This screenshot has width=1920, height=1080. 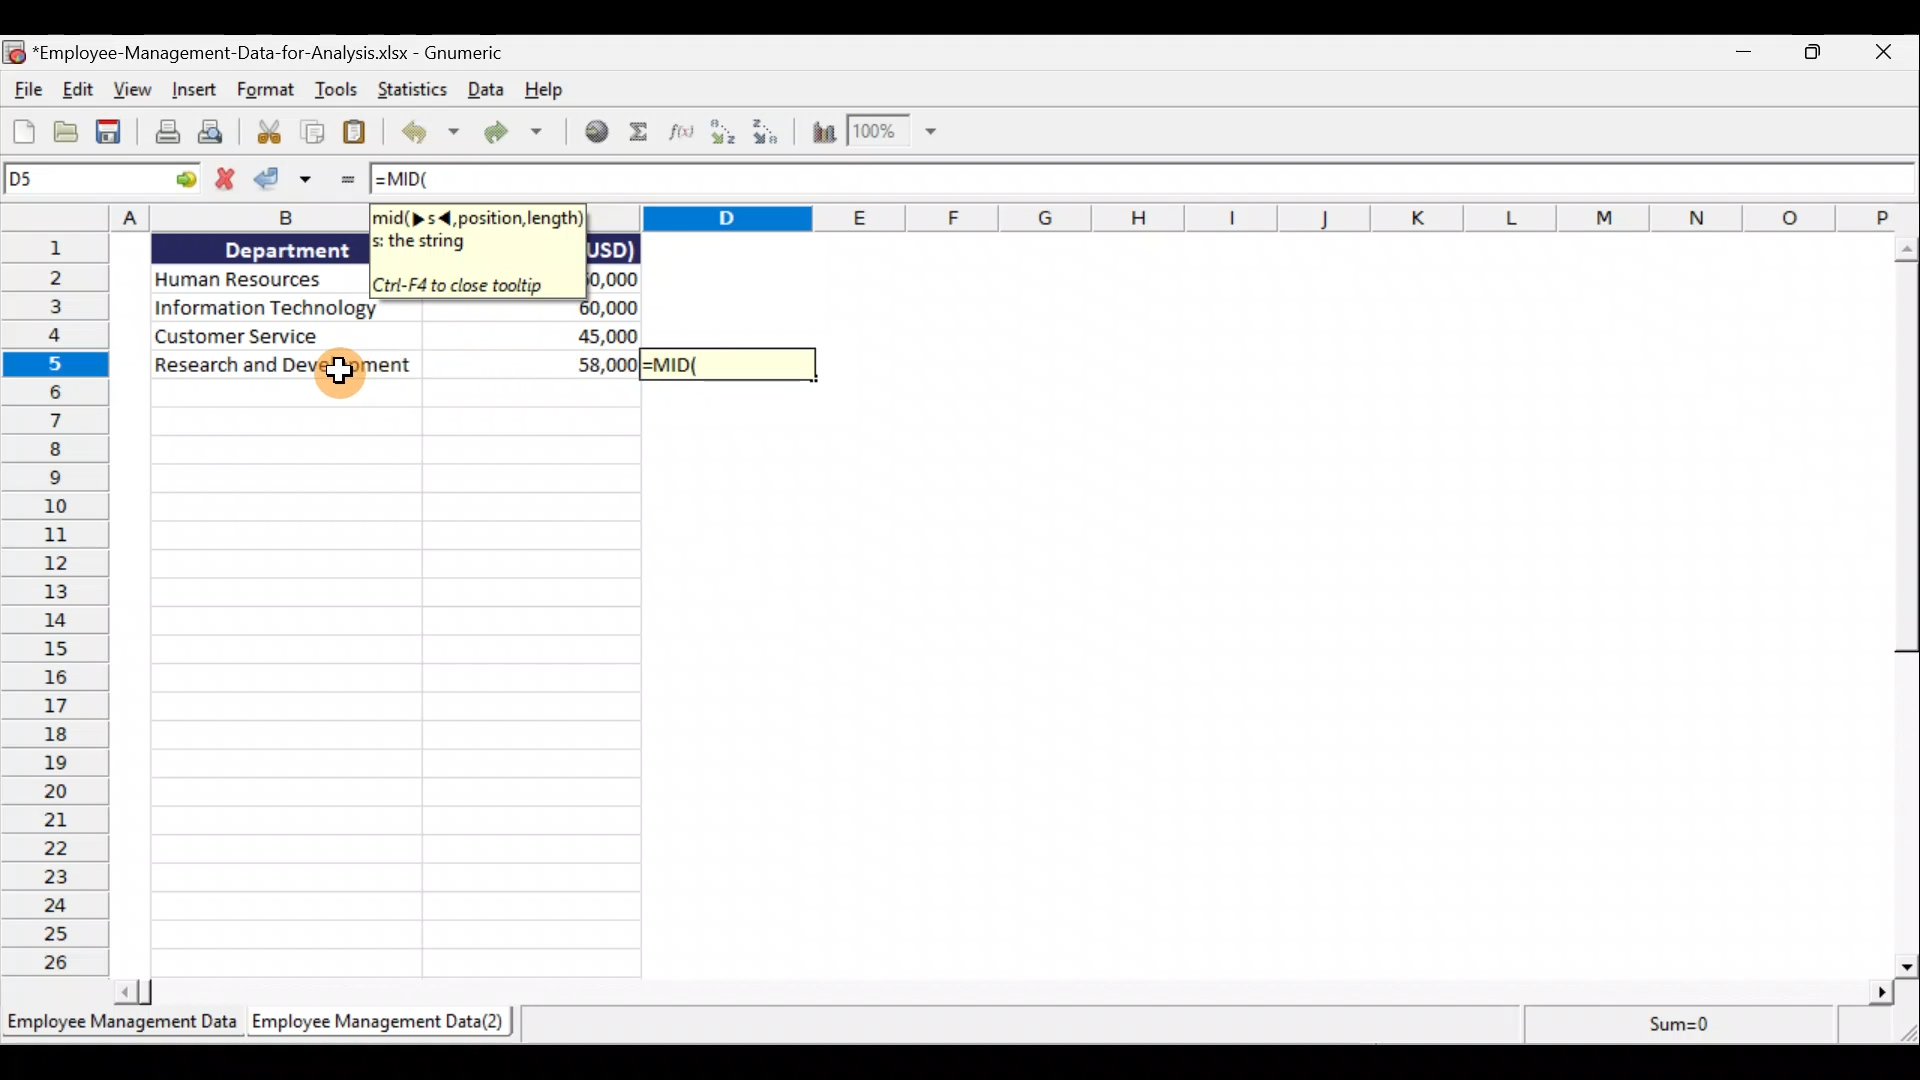 I want to click on File, so click(x=25, y=88).